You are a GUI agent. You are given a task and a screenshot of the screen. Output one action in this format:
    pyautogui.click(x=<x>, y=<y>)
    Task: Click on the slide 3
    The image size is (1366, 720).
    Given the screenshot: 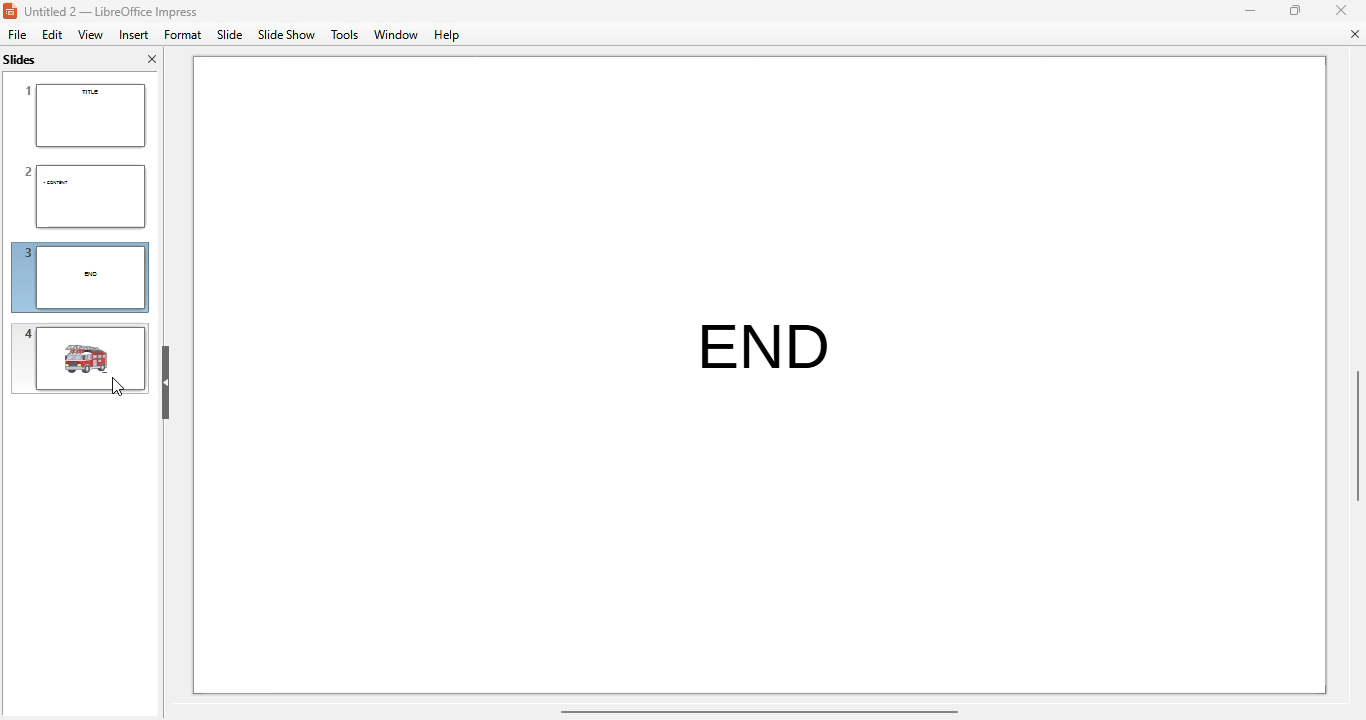 What is the action you would take?
    pyautogui.click(x=81, y=278)
    